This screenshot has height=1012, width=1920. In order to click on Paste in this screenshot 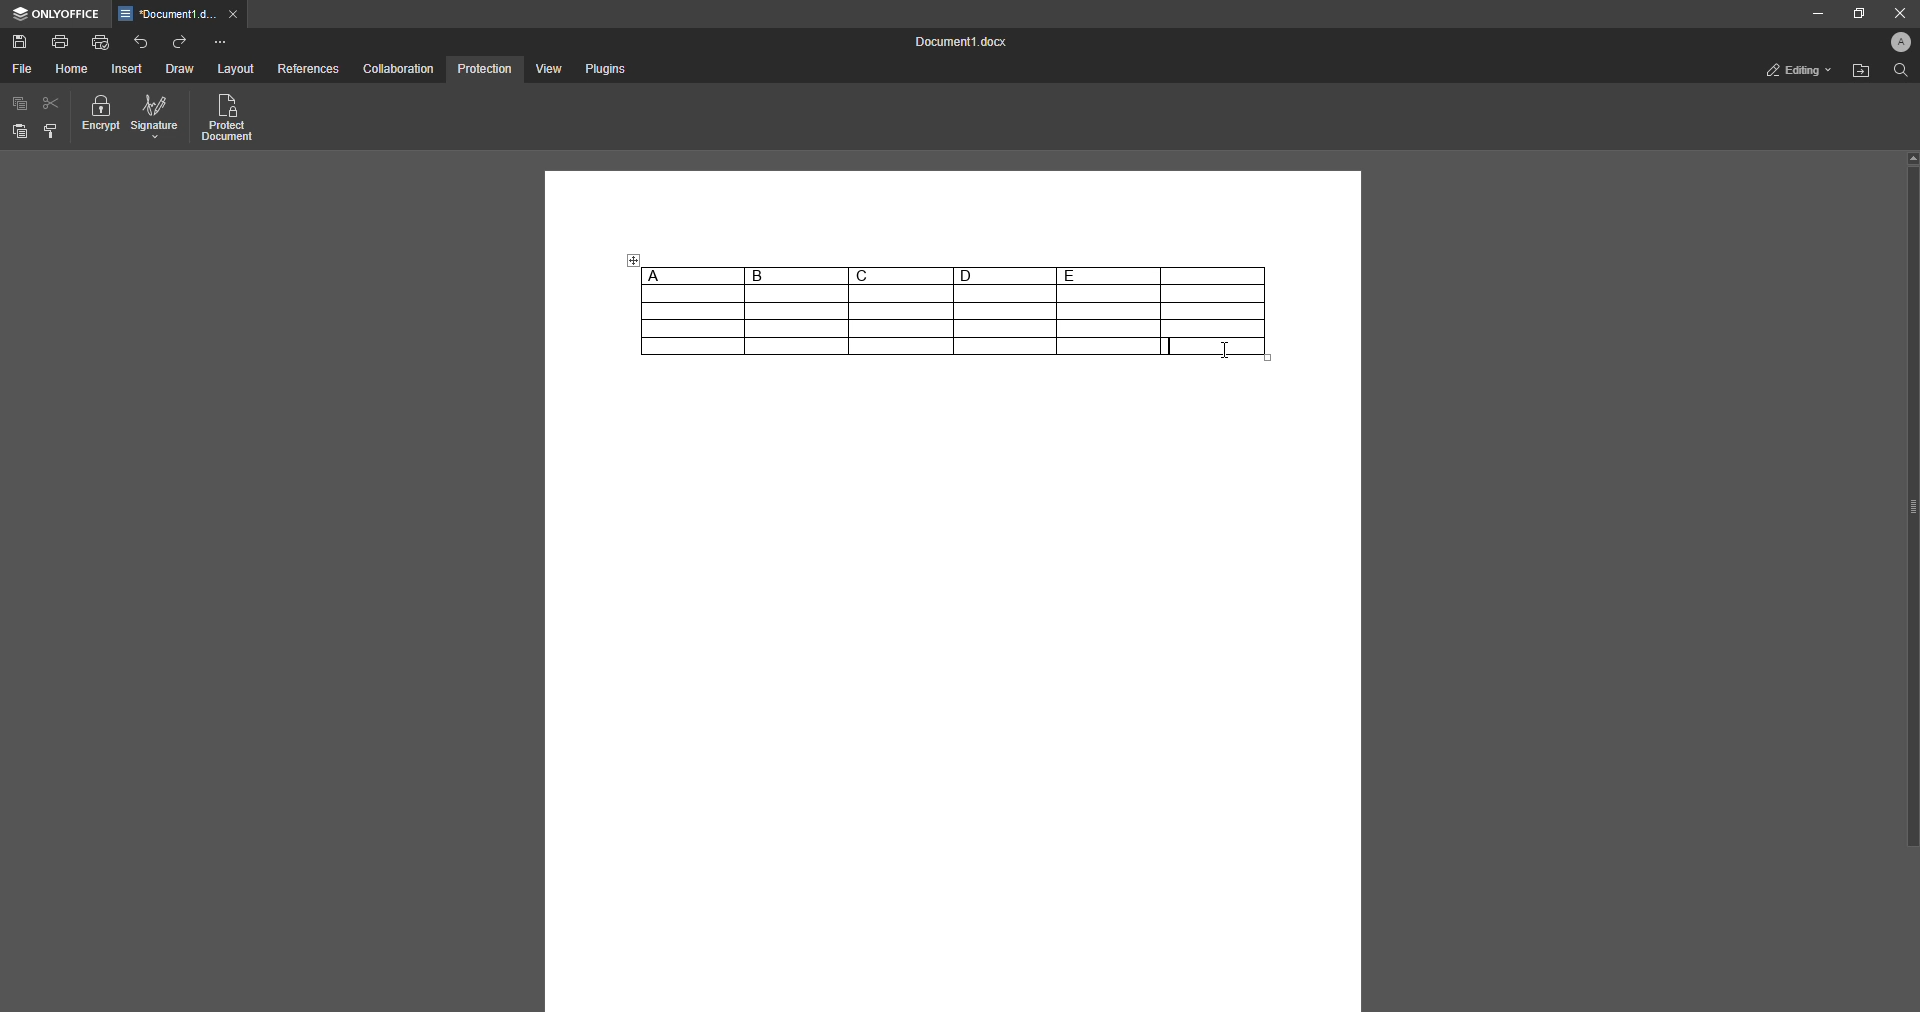, I will do `click(20, 132)`.